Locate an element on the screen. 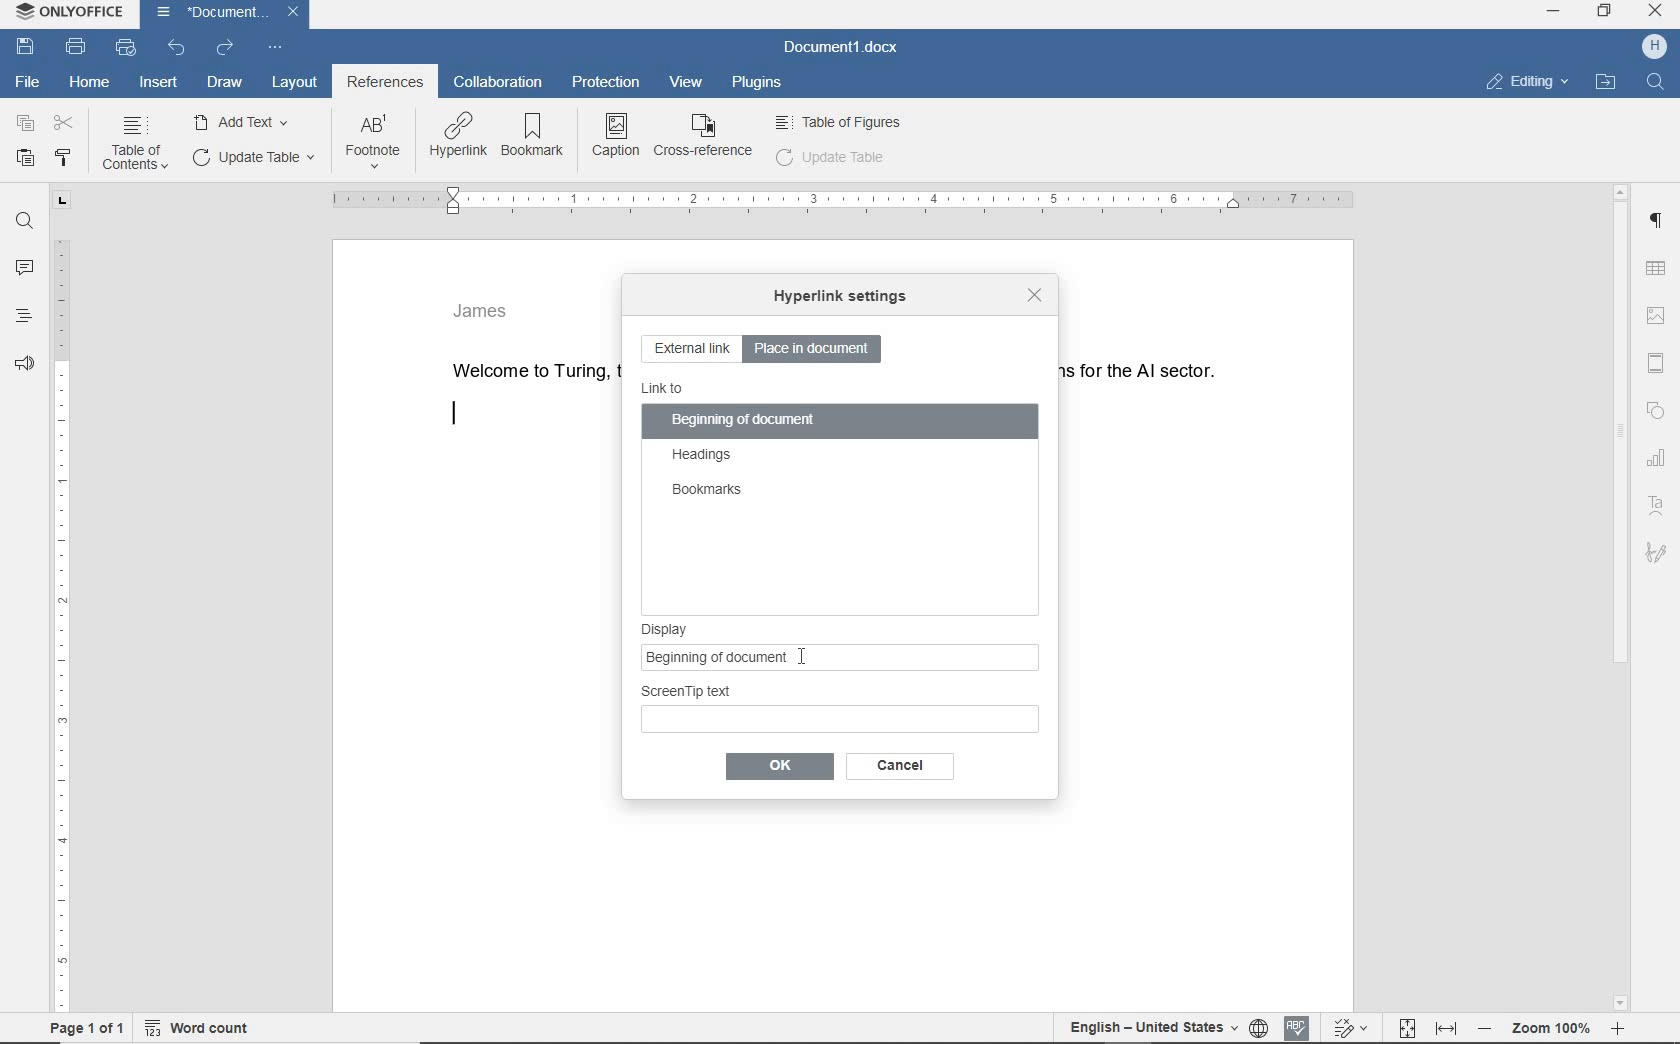  collaboration is located at coordinates (501, 83).